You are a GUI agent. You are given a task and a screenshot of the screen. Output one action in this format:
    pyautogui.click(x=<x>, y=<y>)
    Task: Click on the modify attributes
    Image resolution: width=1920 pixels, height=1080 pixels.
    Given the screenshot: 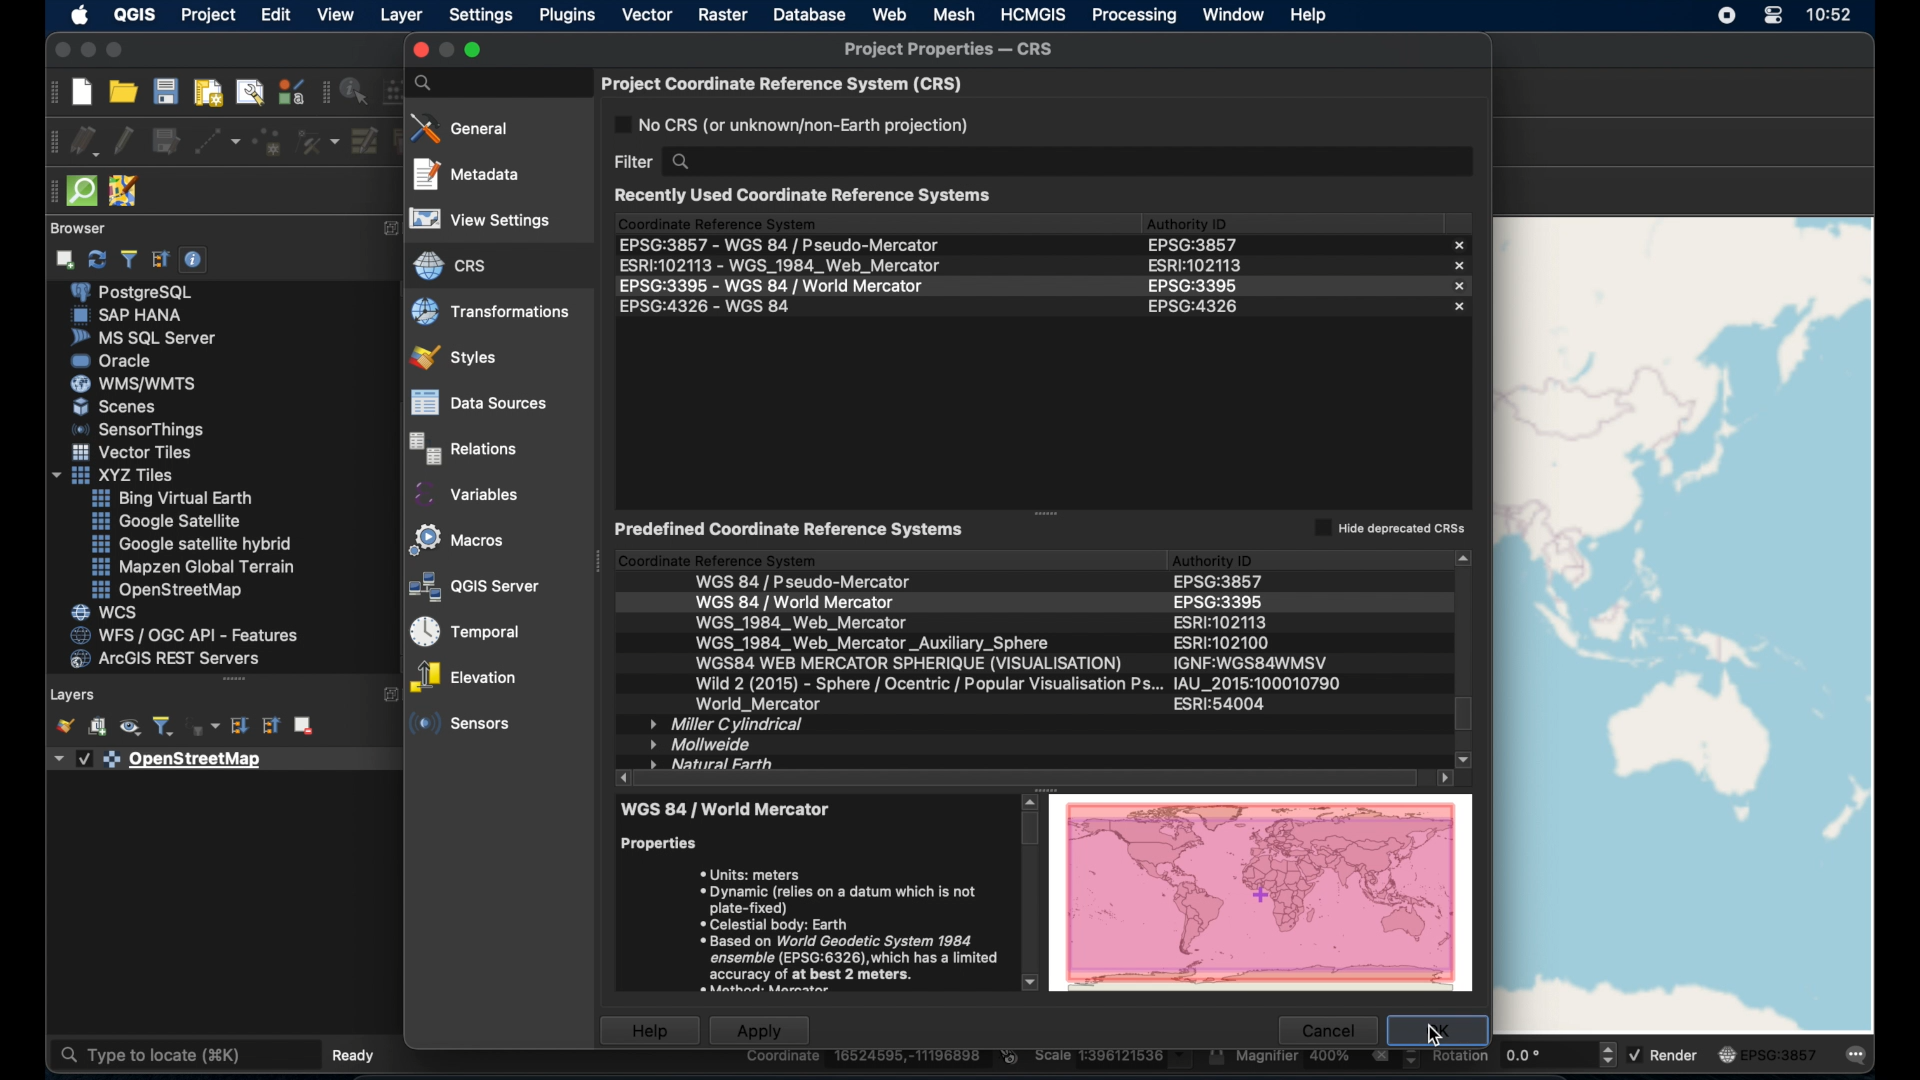 What is the action you would take?
    pyautogui.click(x=365, y=144)
    